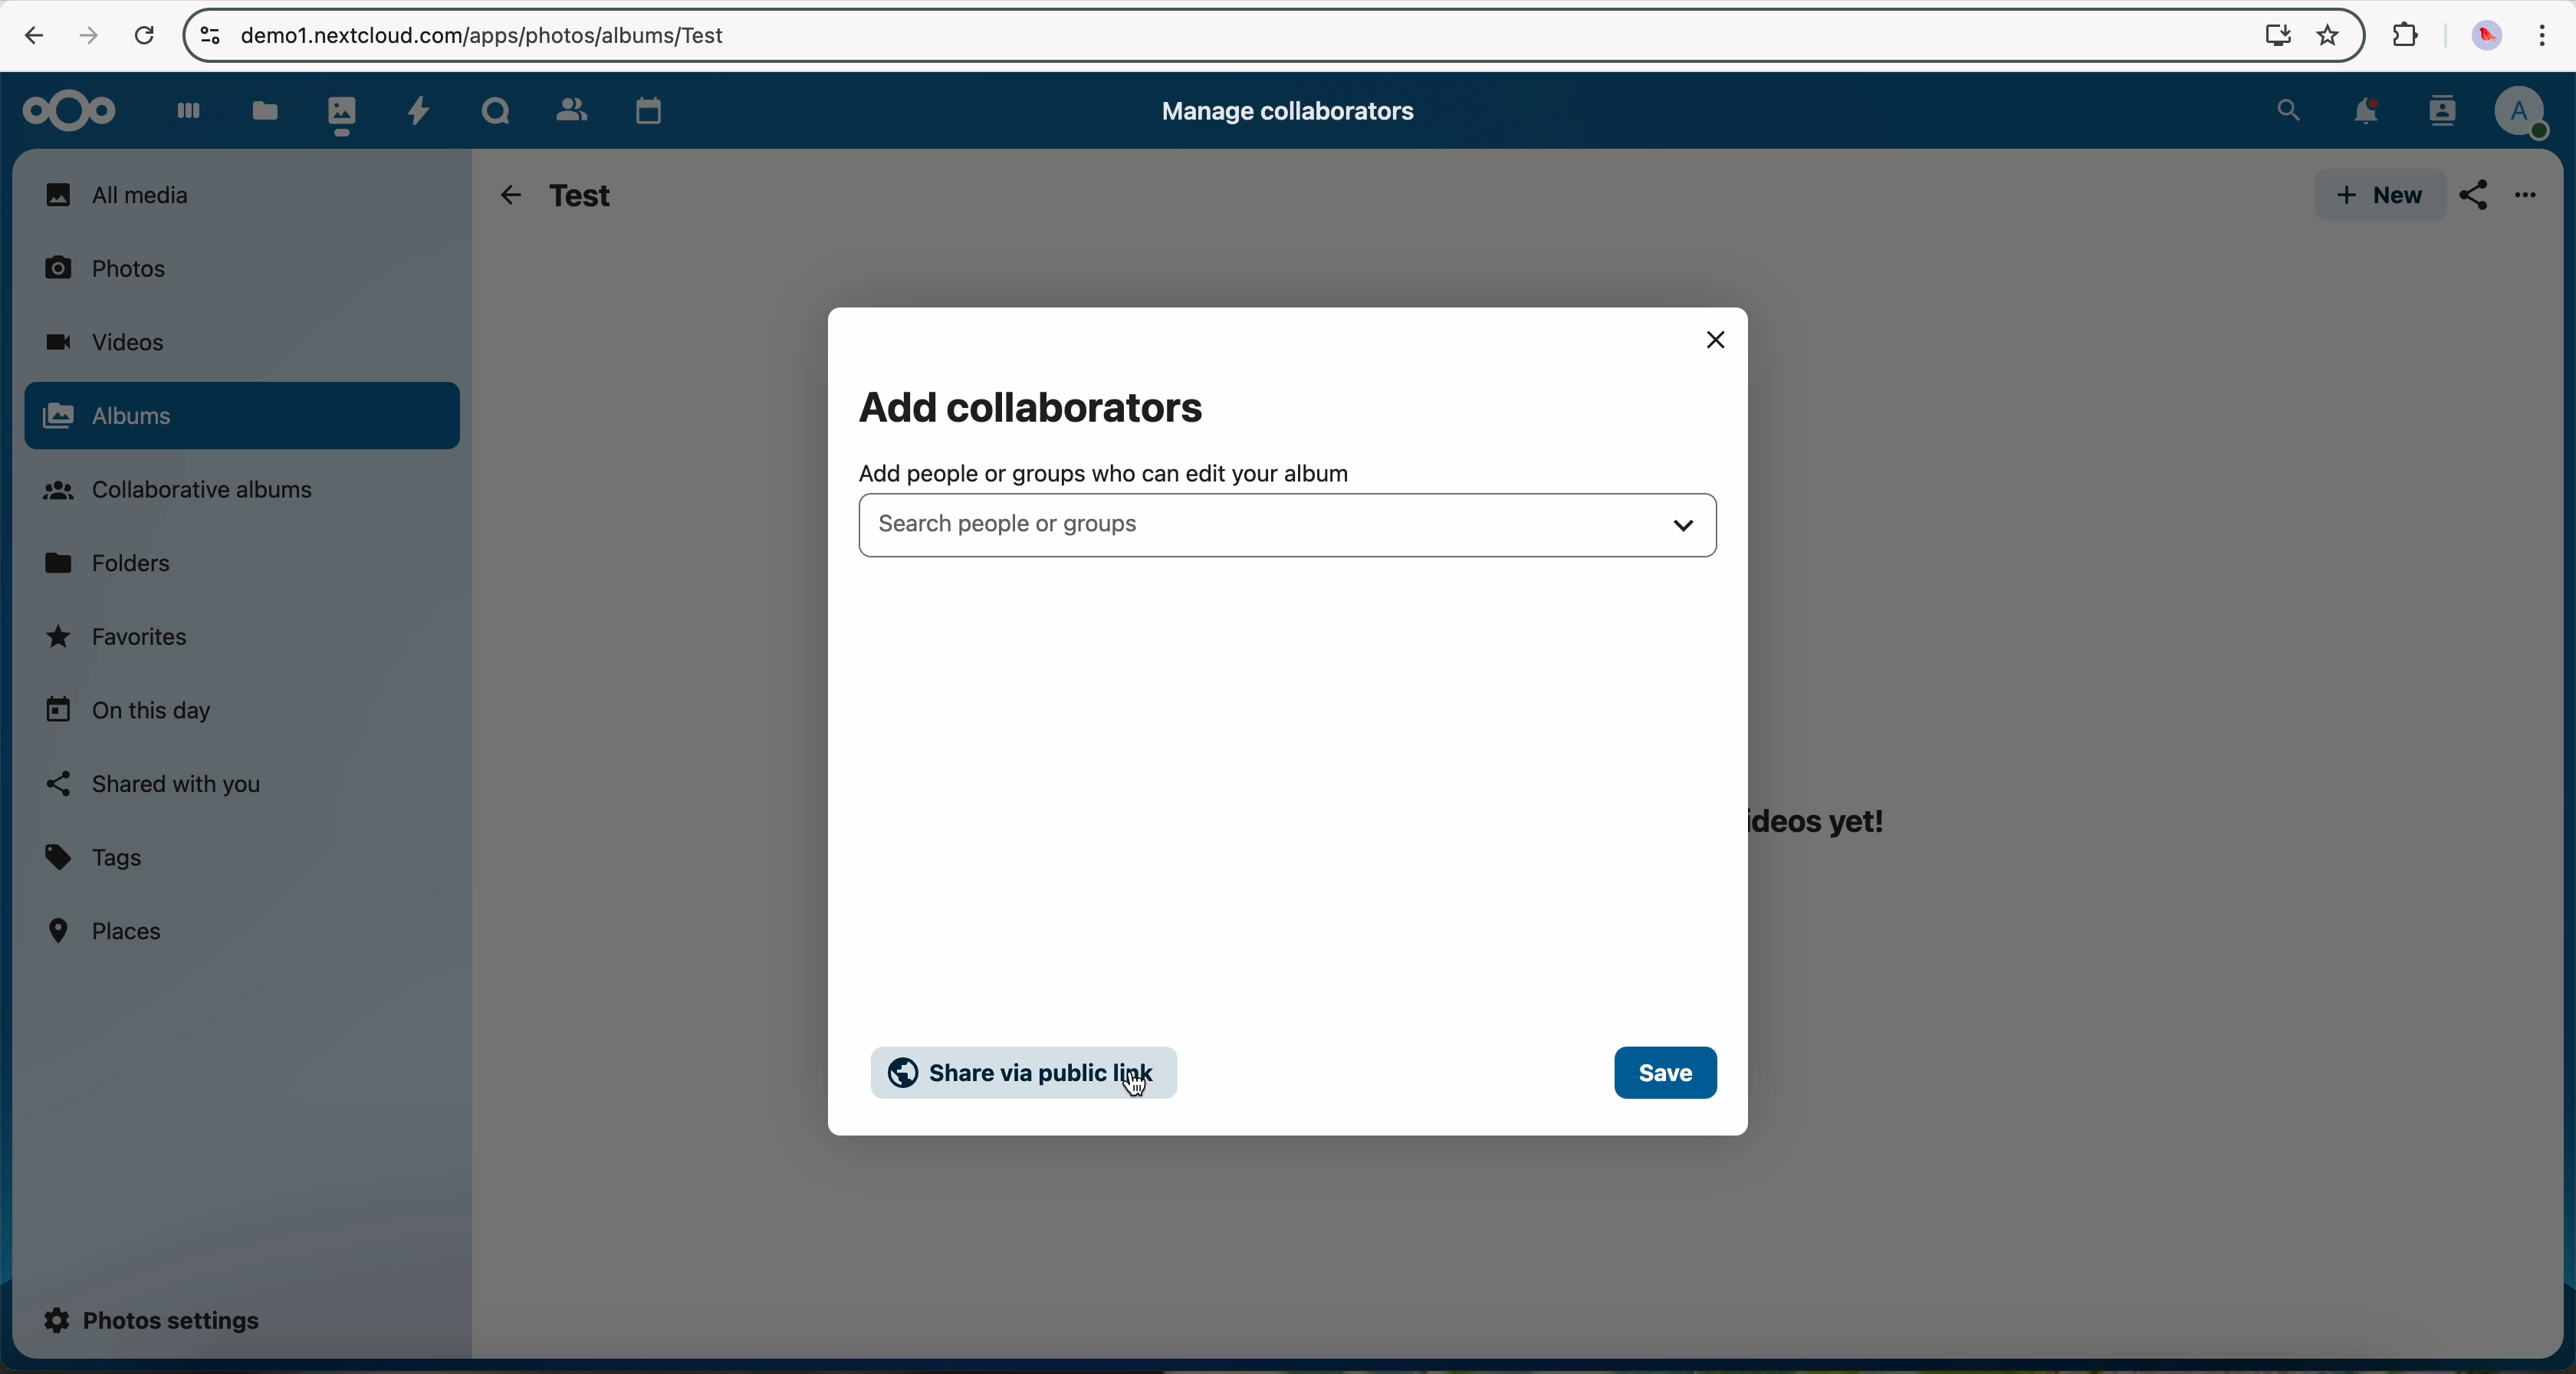 The width and height of the screenshot is (2576, 1374). Describe the element at coordinates (84, 35) in the screenshot. I see `navigate foward` at that location.